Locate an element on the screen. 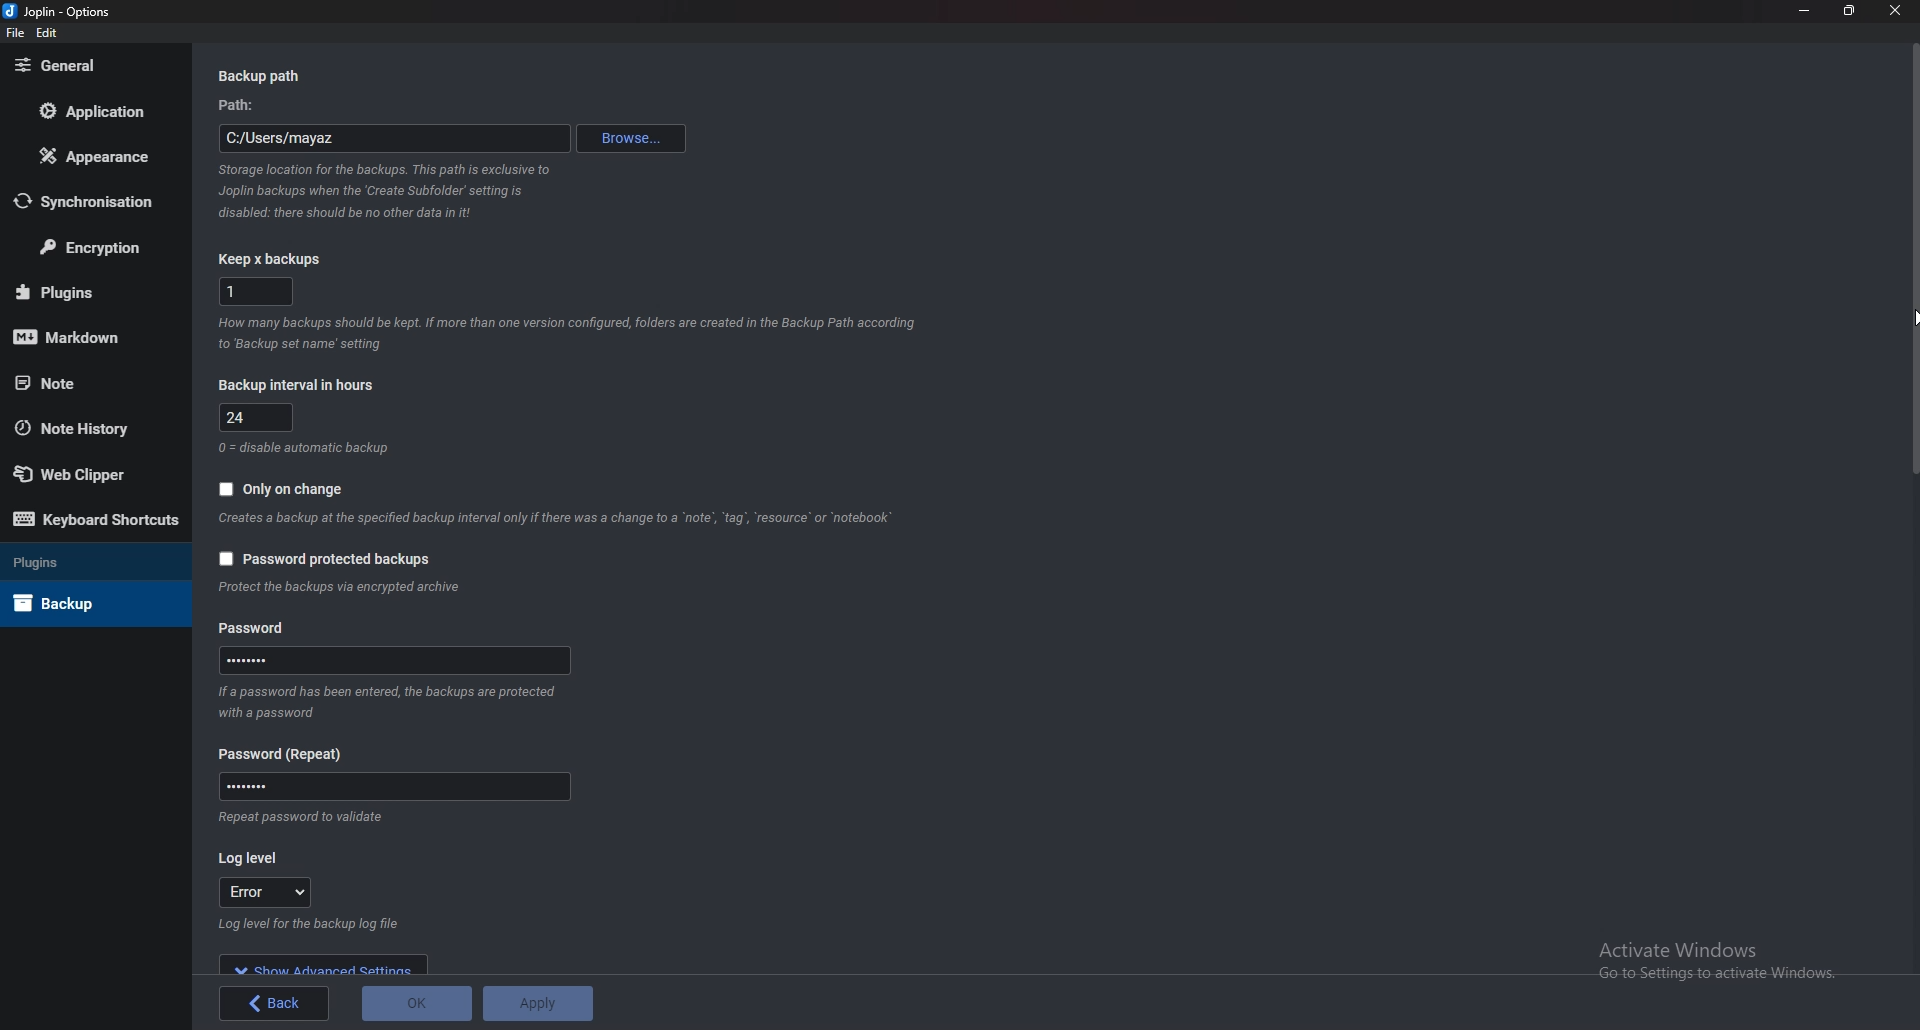  path is located at coordinates (394, 139).